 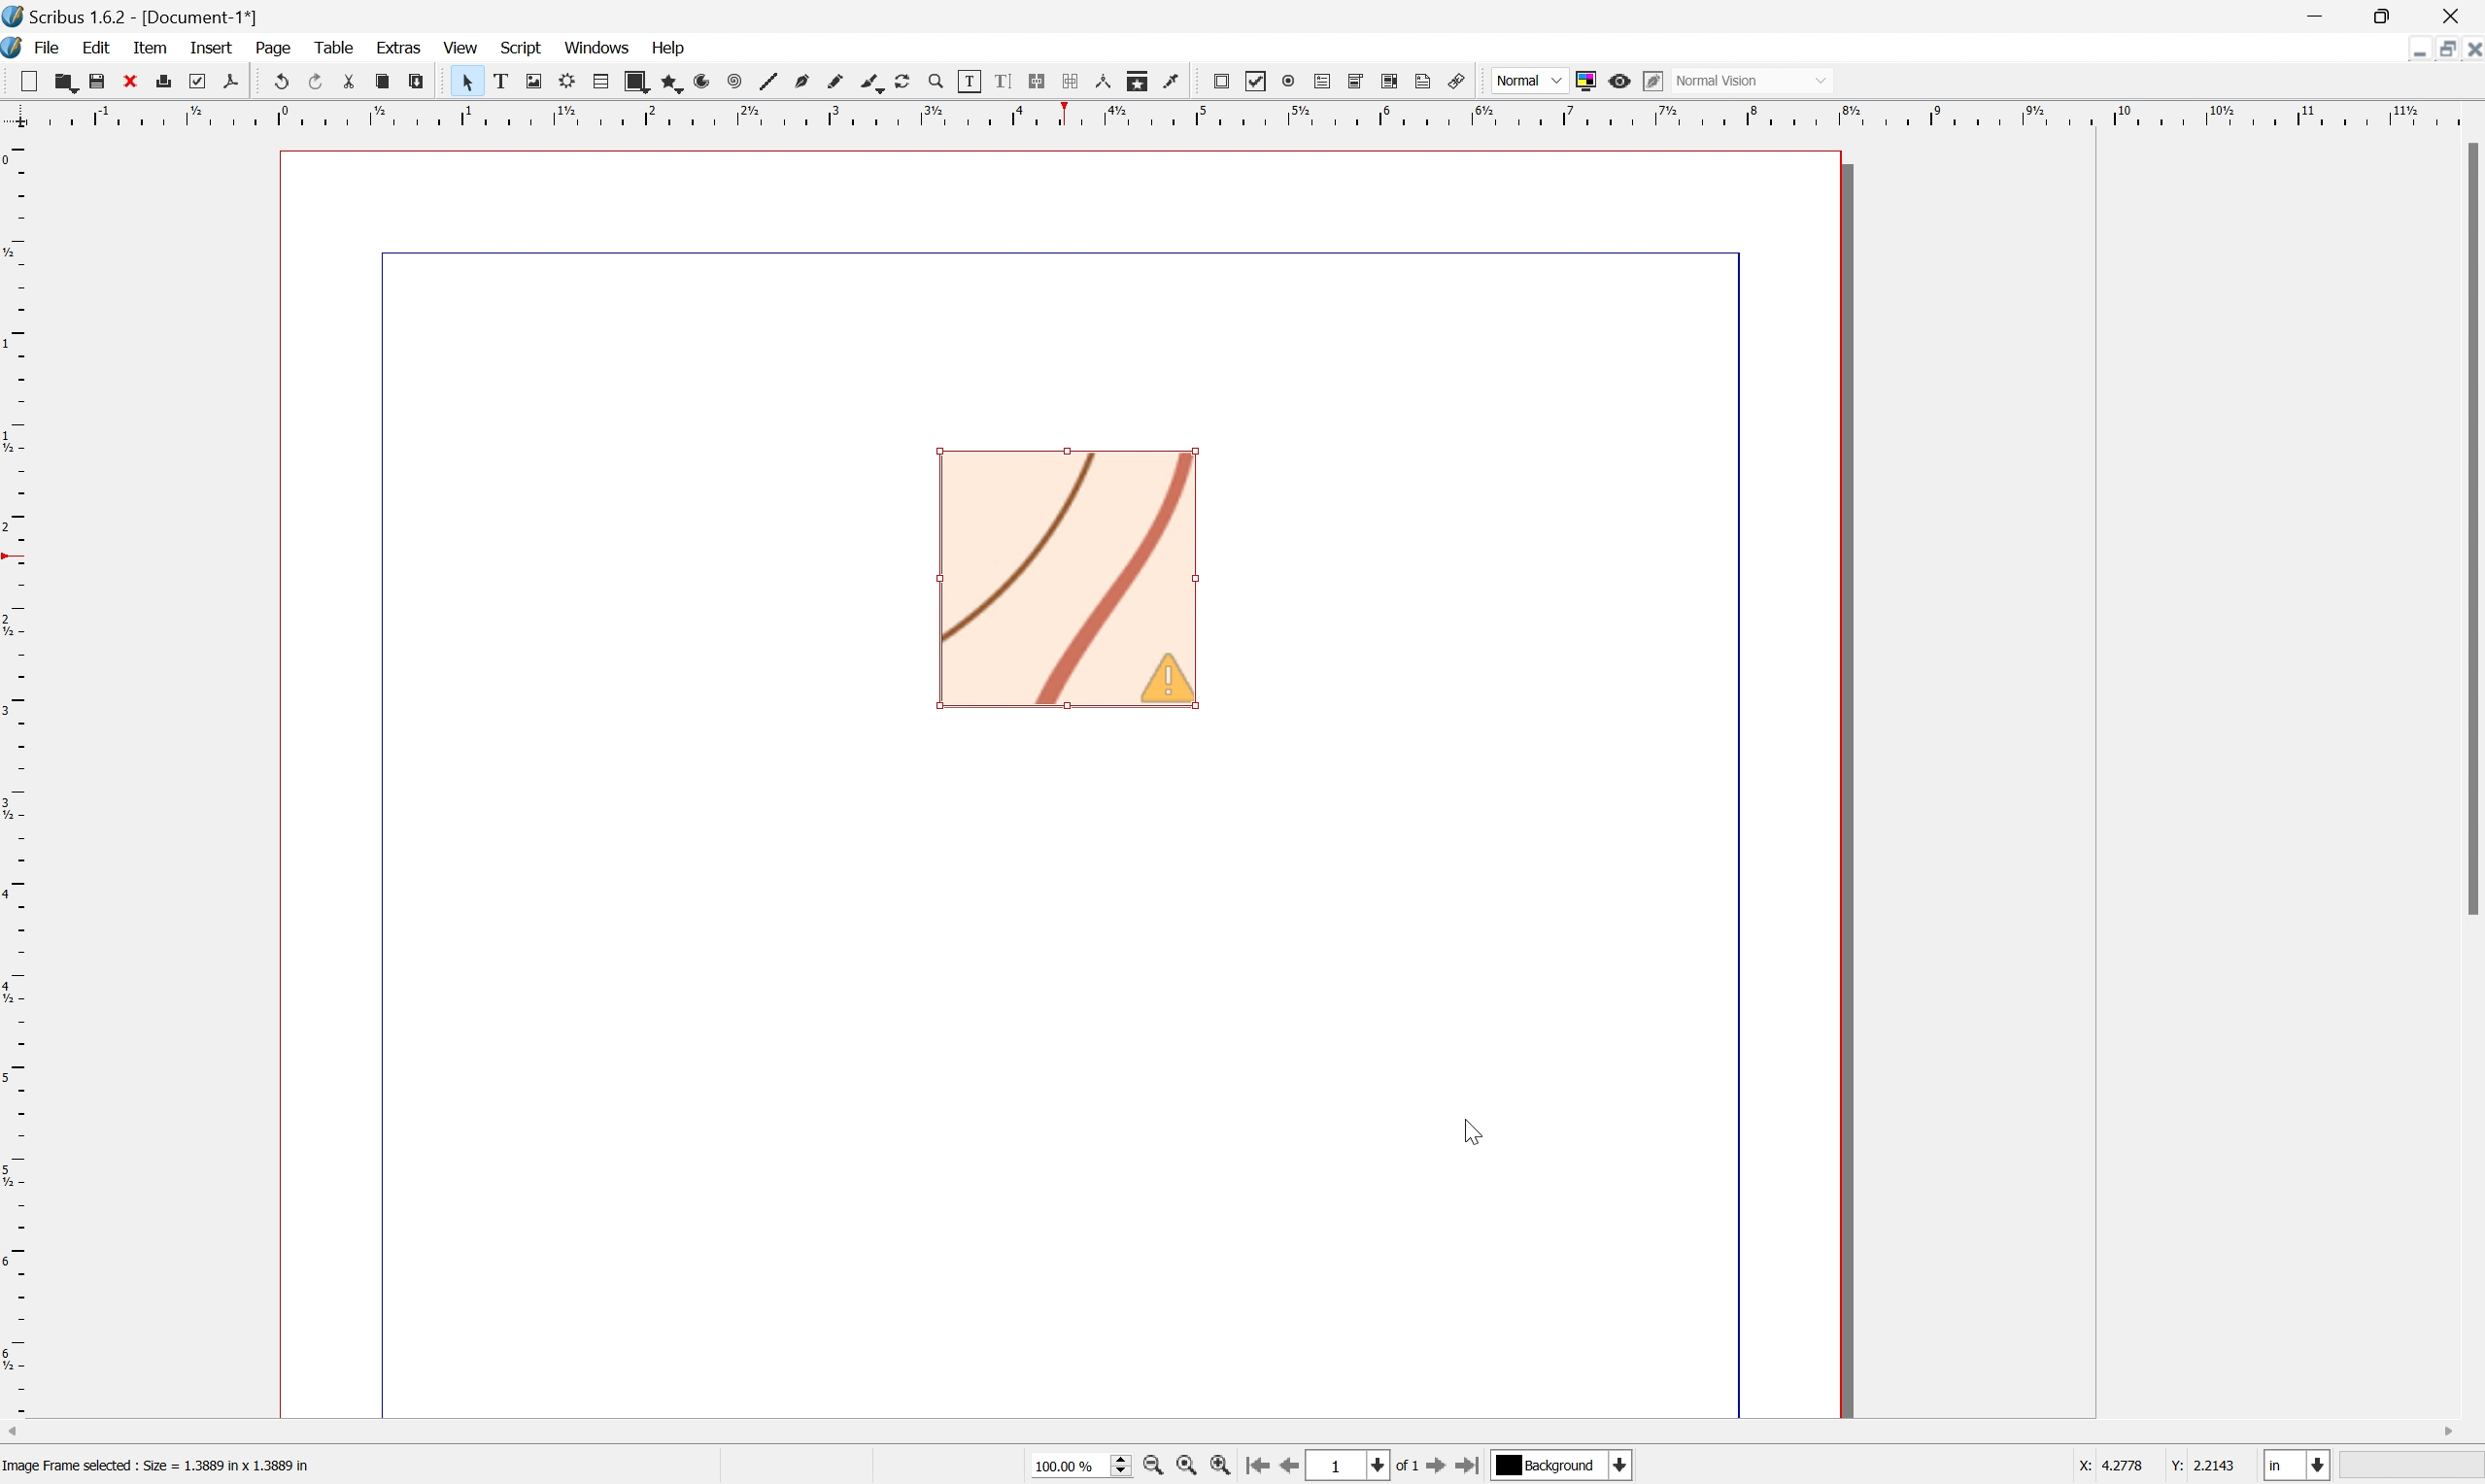 I want to click on Undo, so click(x=279, y=81).